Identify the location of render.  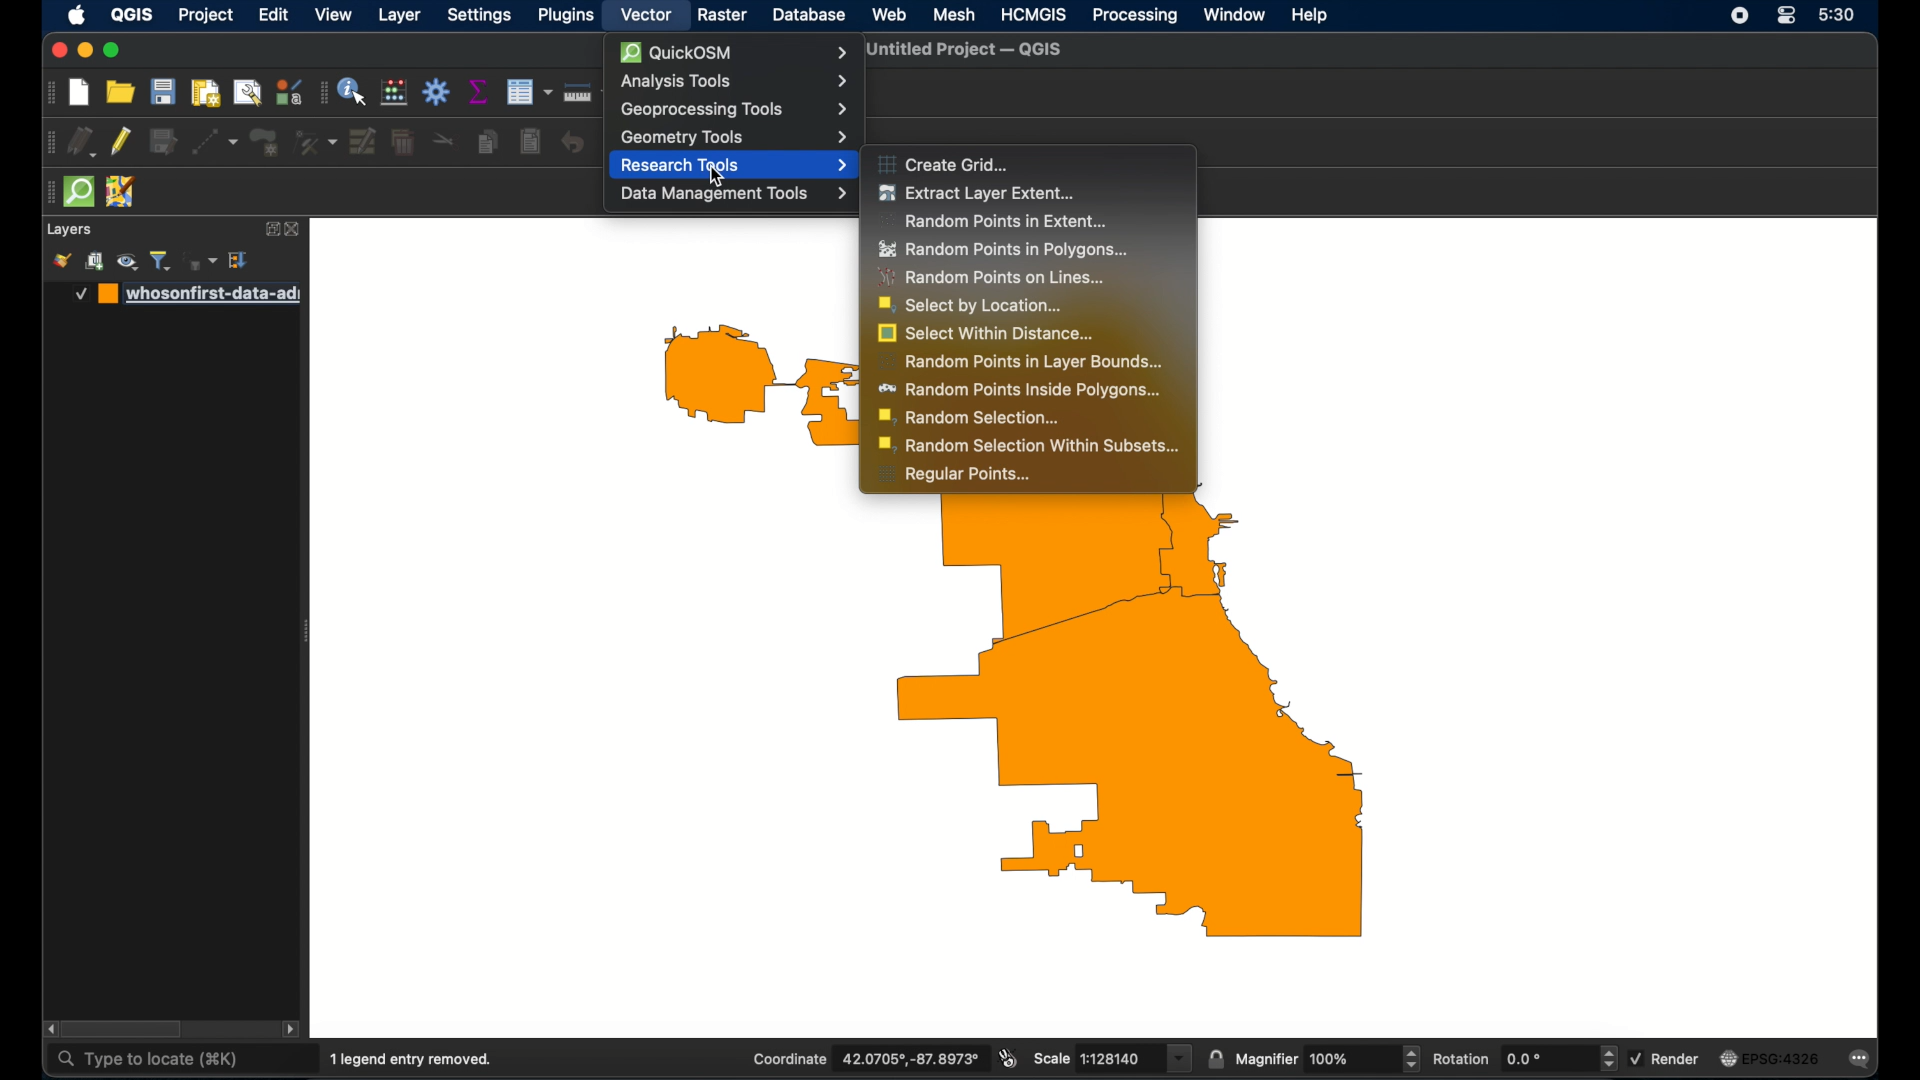
(1664, 1059).